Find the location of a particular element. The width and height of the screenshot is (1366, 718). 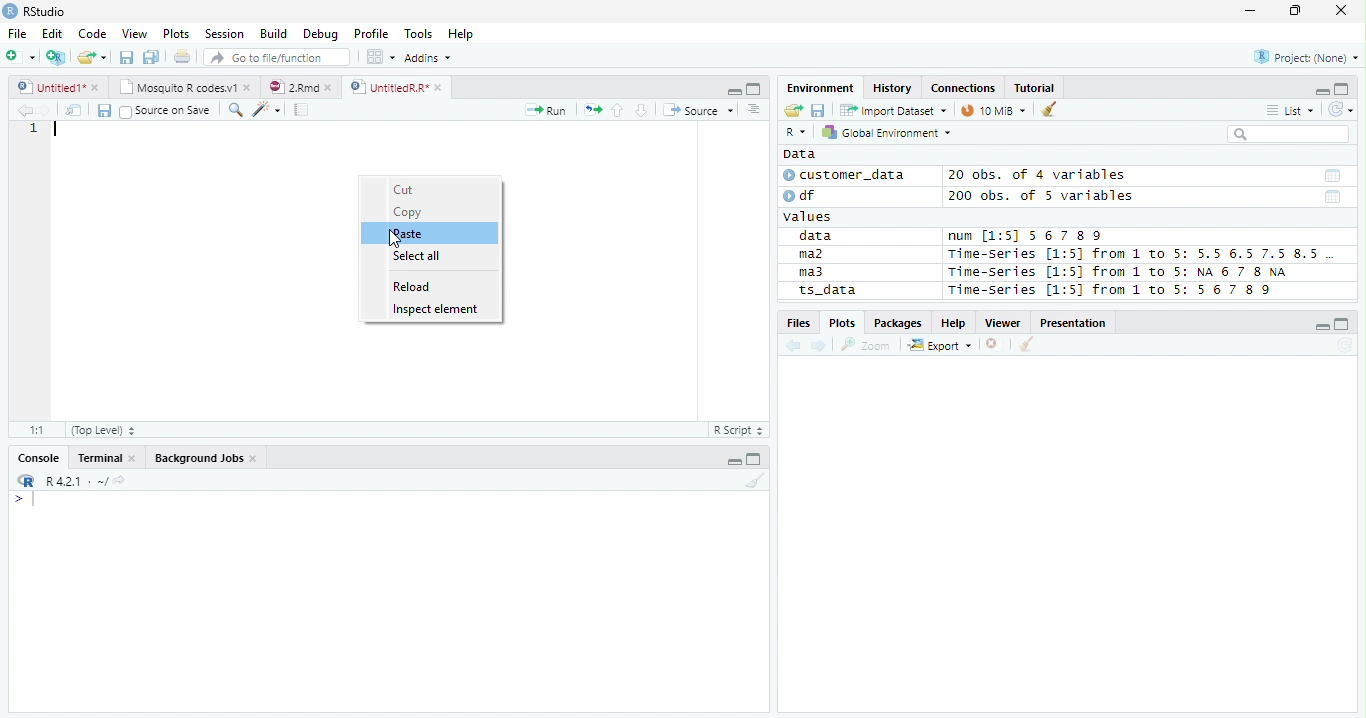

Project (none) is located at coordinates (1309, 55).